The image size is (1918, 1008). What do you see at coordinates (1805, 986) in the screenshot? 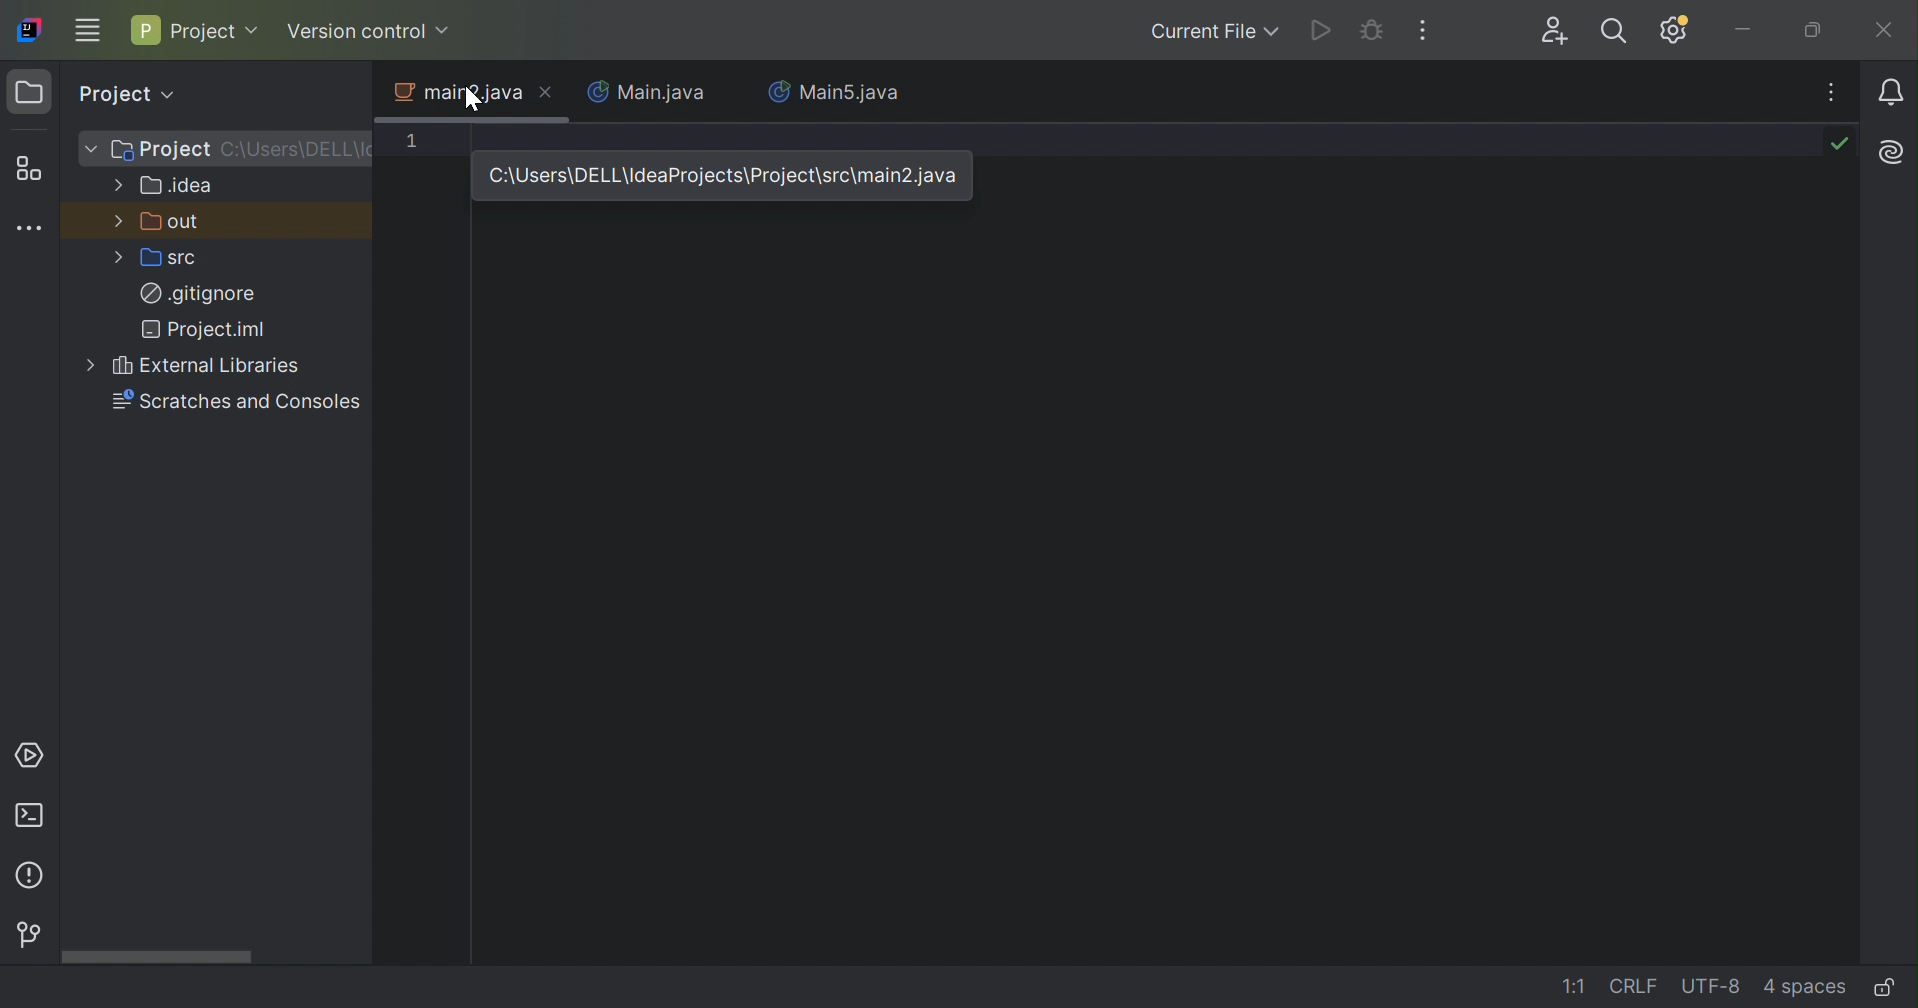
I see `4 SPACES` at bounding box center [1805, 986].